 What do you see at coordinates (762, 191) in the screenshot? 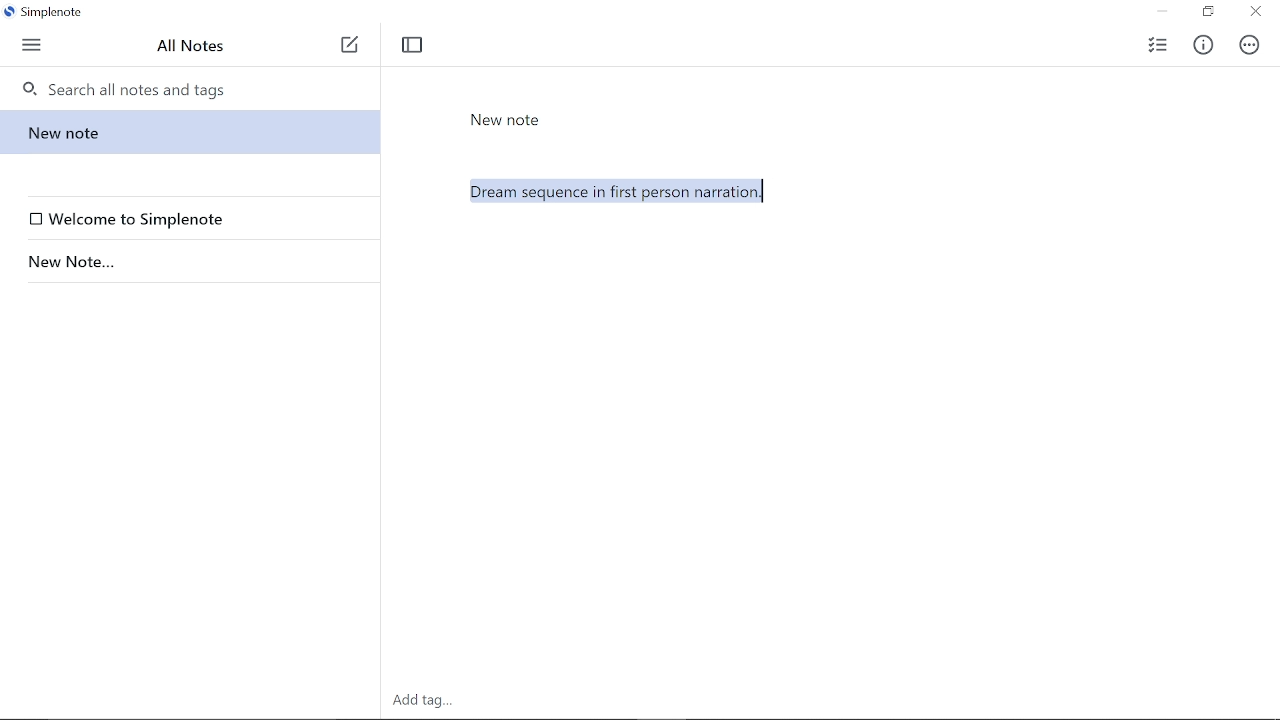
I see `Cursor here` at bounding box center [762, 191].